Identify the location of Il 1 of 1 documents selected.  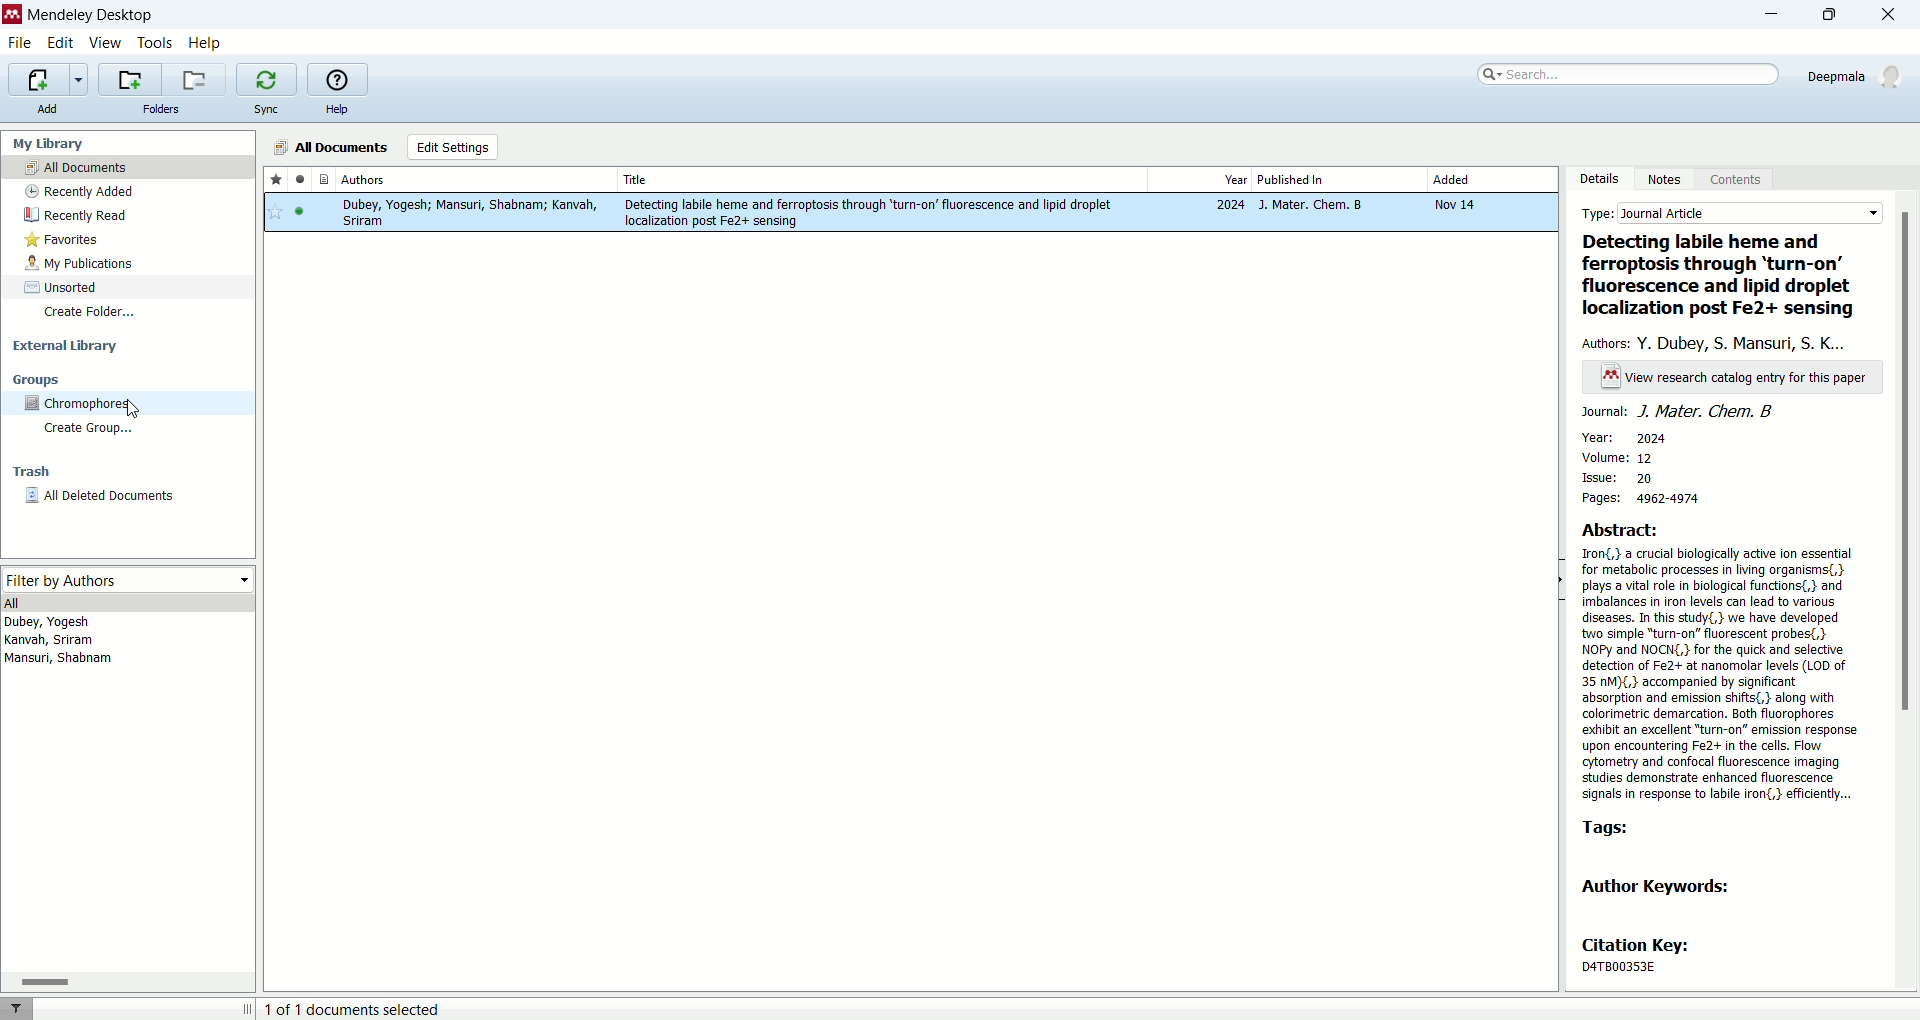
(392, 1008).